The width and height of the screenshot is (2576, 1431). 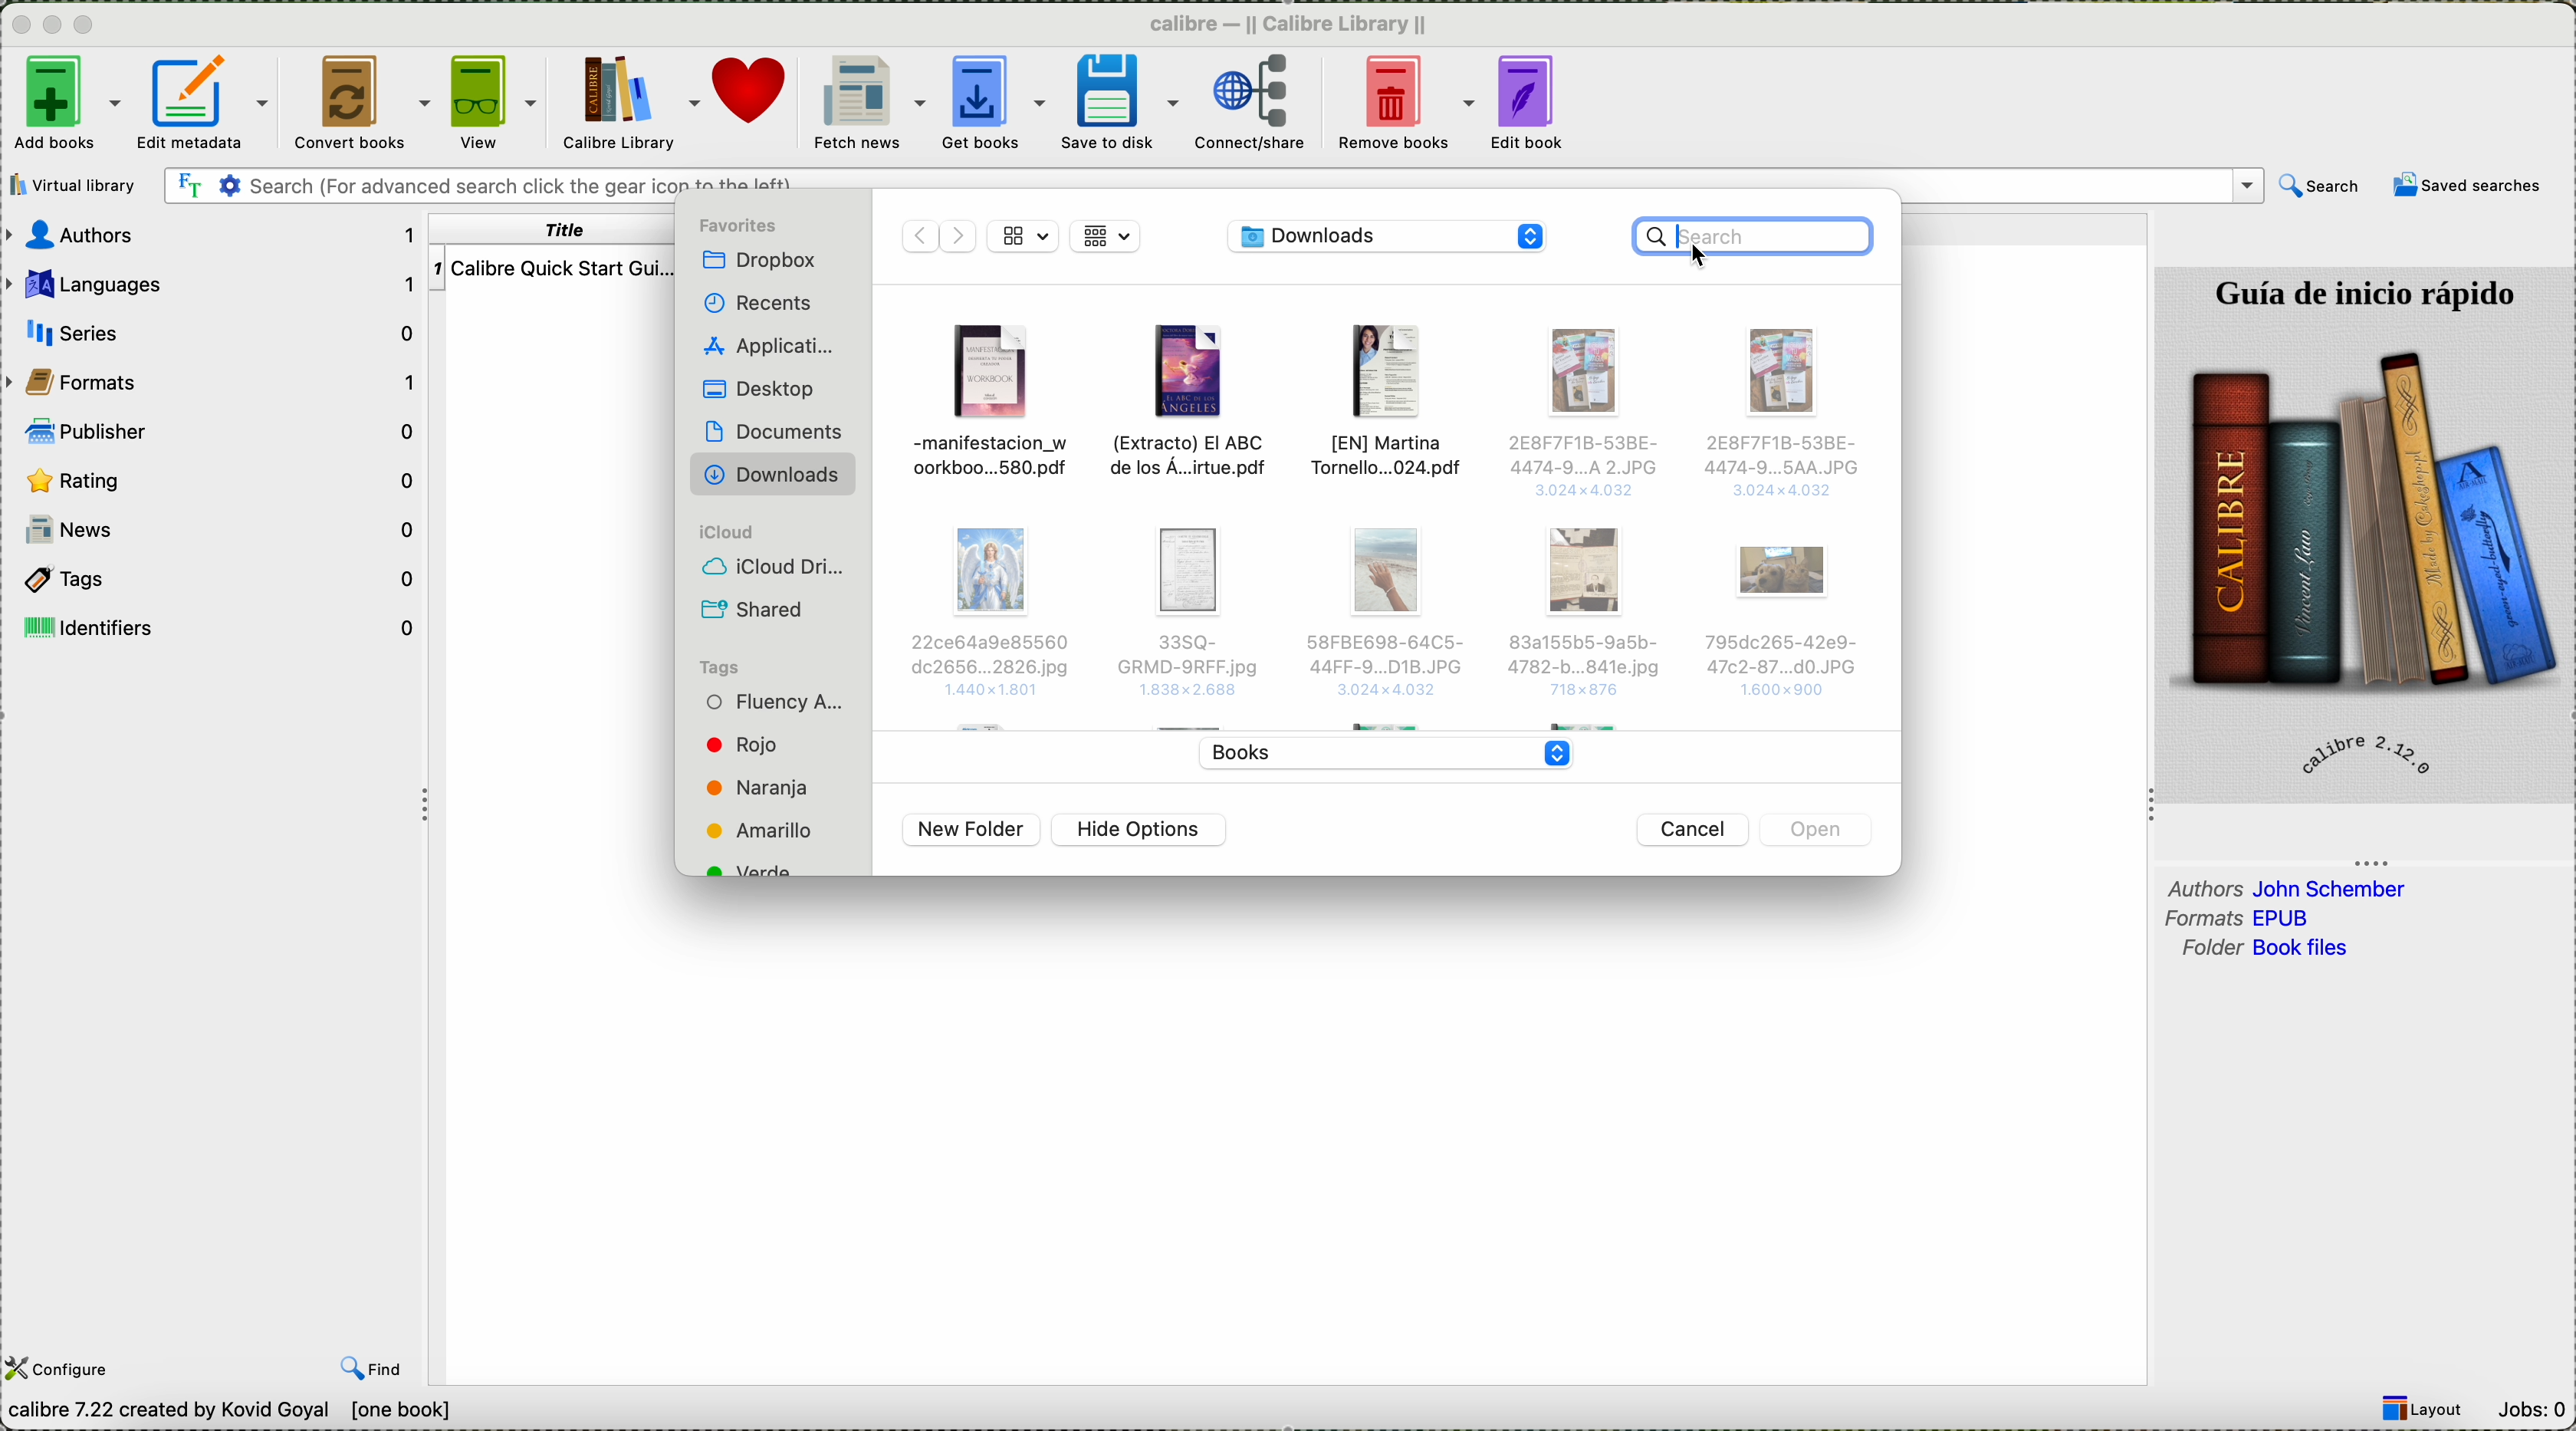 What do you see at coordinates (985, 628) in the screenshot?
I see `` at bounding box center [985, 628].